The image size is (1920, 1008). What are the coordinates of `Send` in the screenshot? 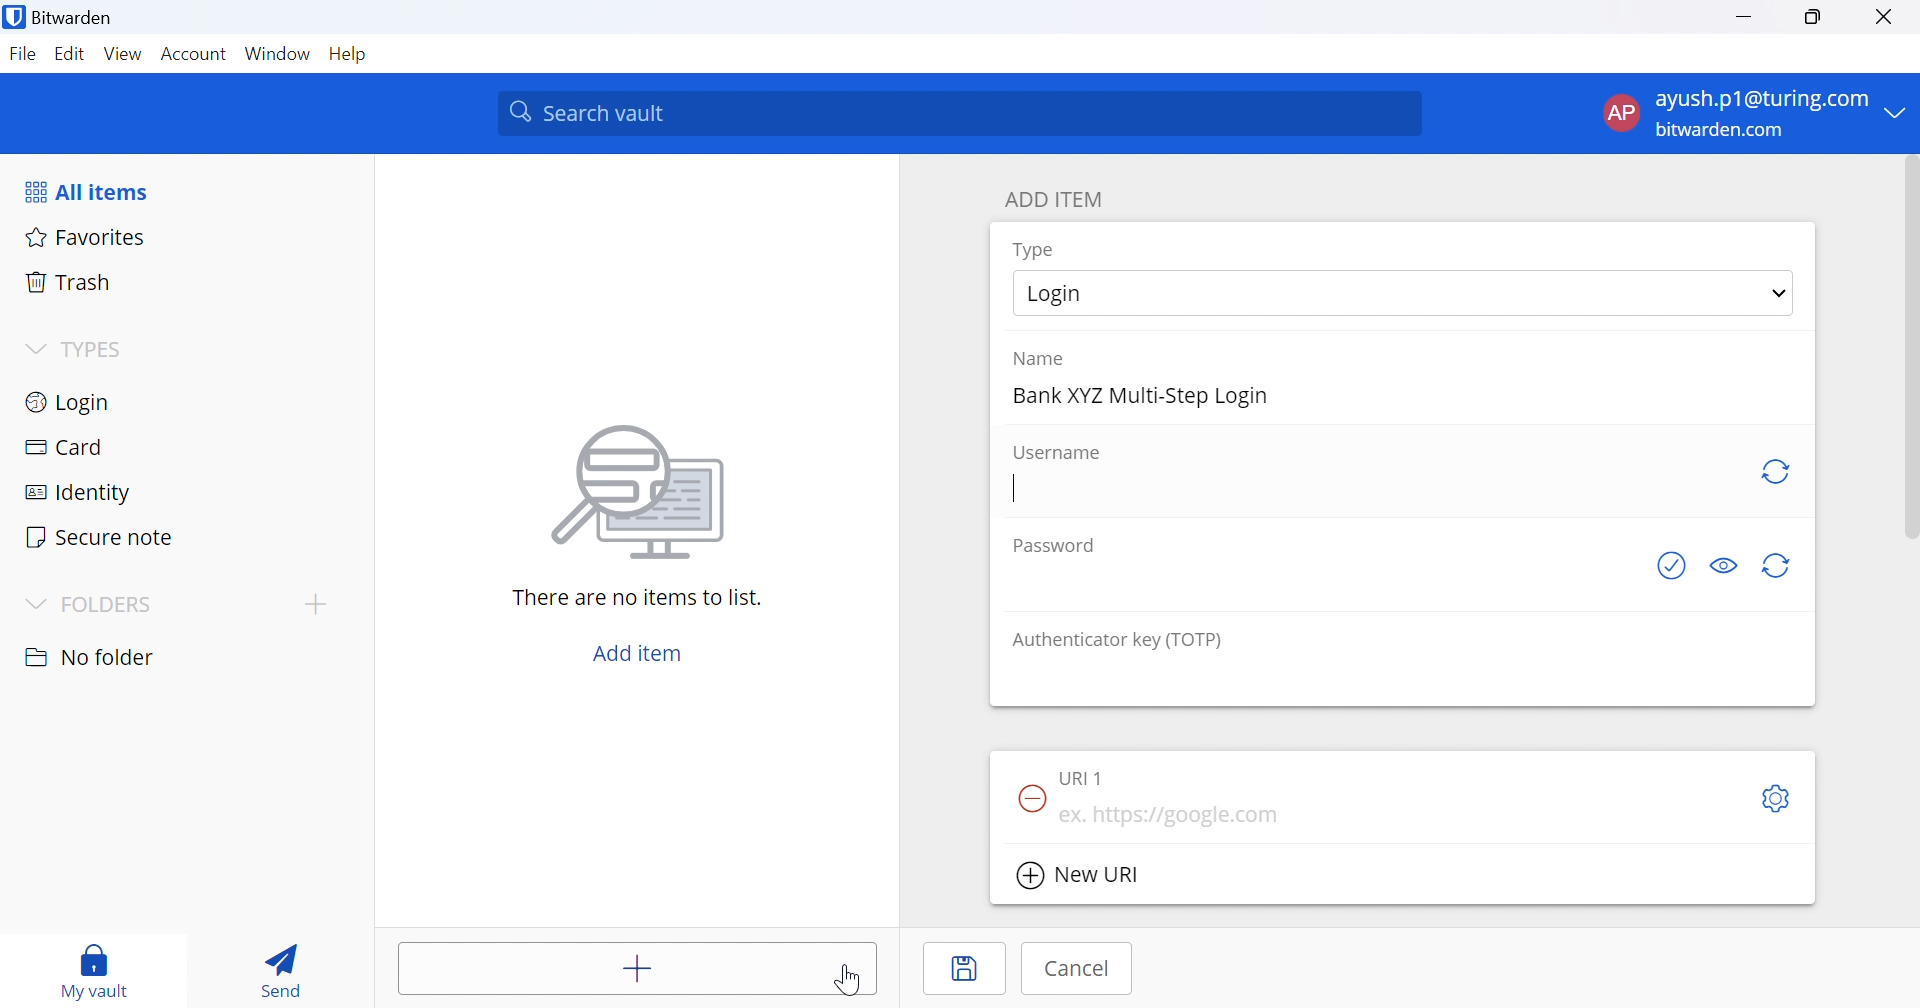 It's located at (285, 965).